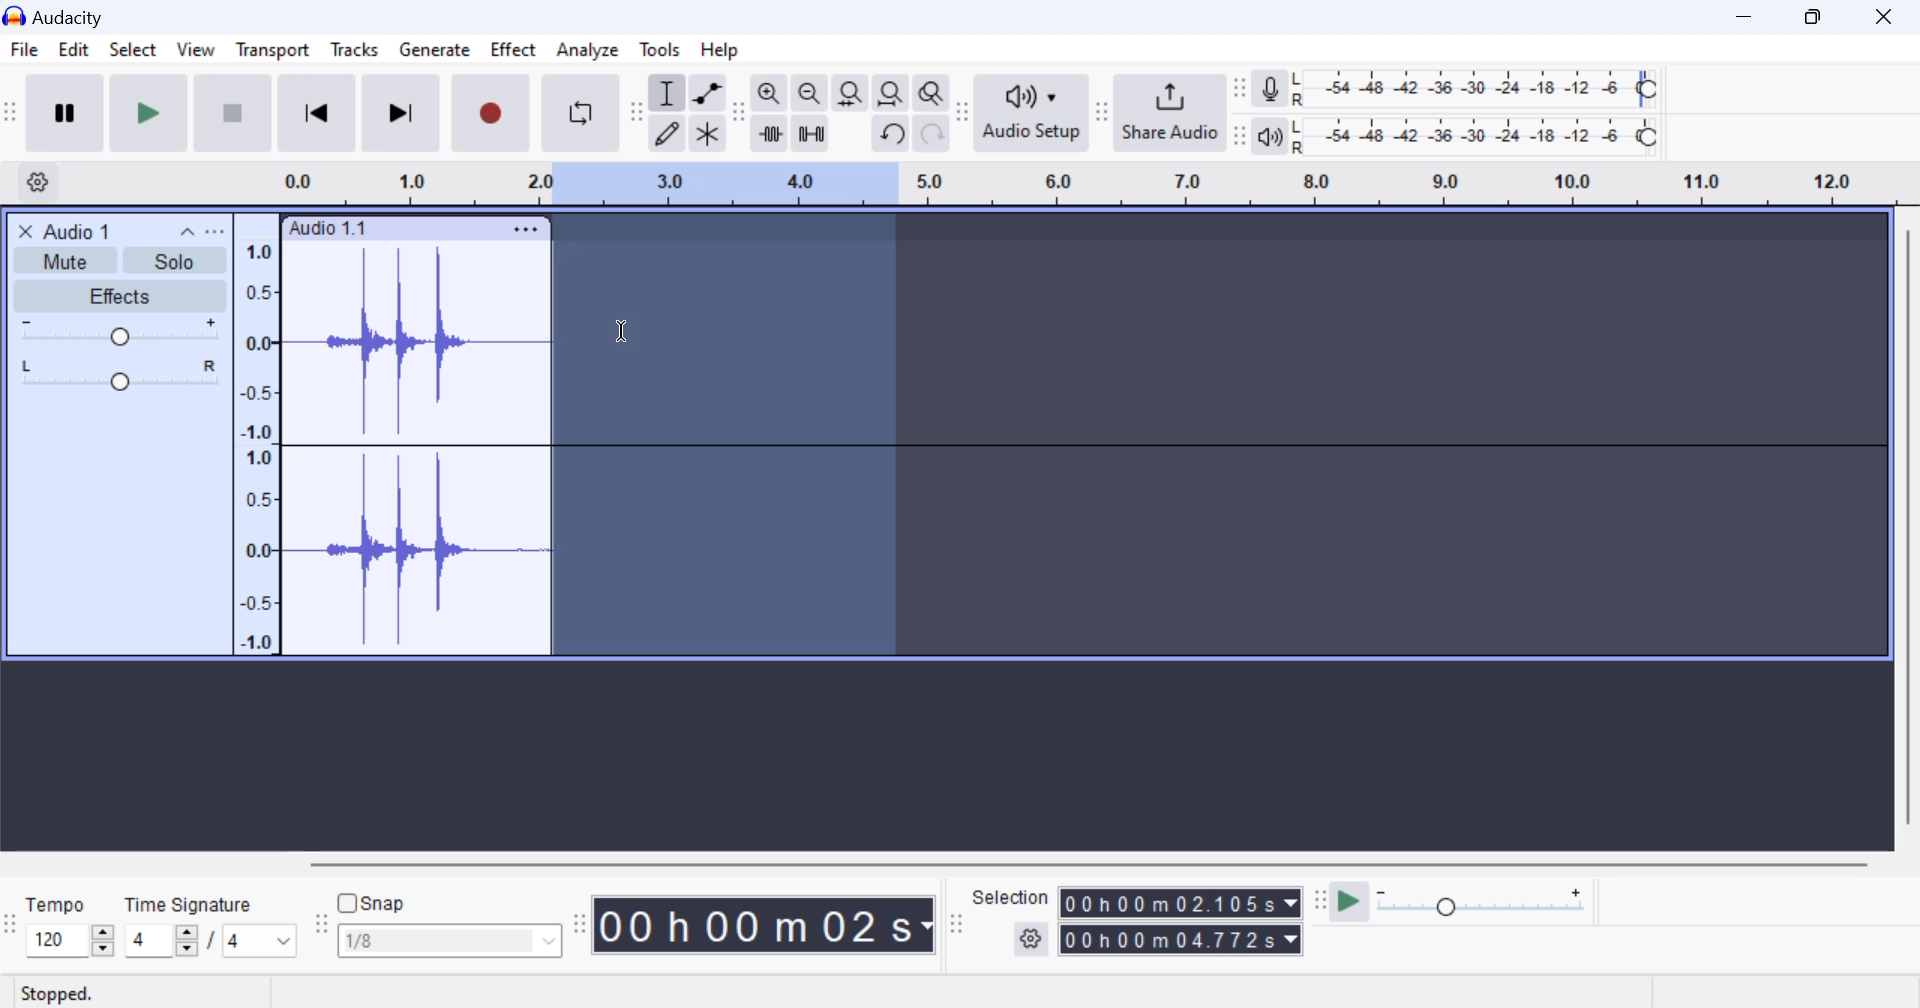 This screenshot has width=1920, height=1008. What do you see at coordinates (1033, 940) in the screenshot?
I see `settings` at bounding box center [1033, 940].